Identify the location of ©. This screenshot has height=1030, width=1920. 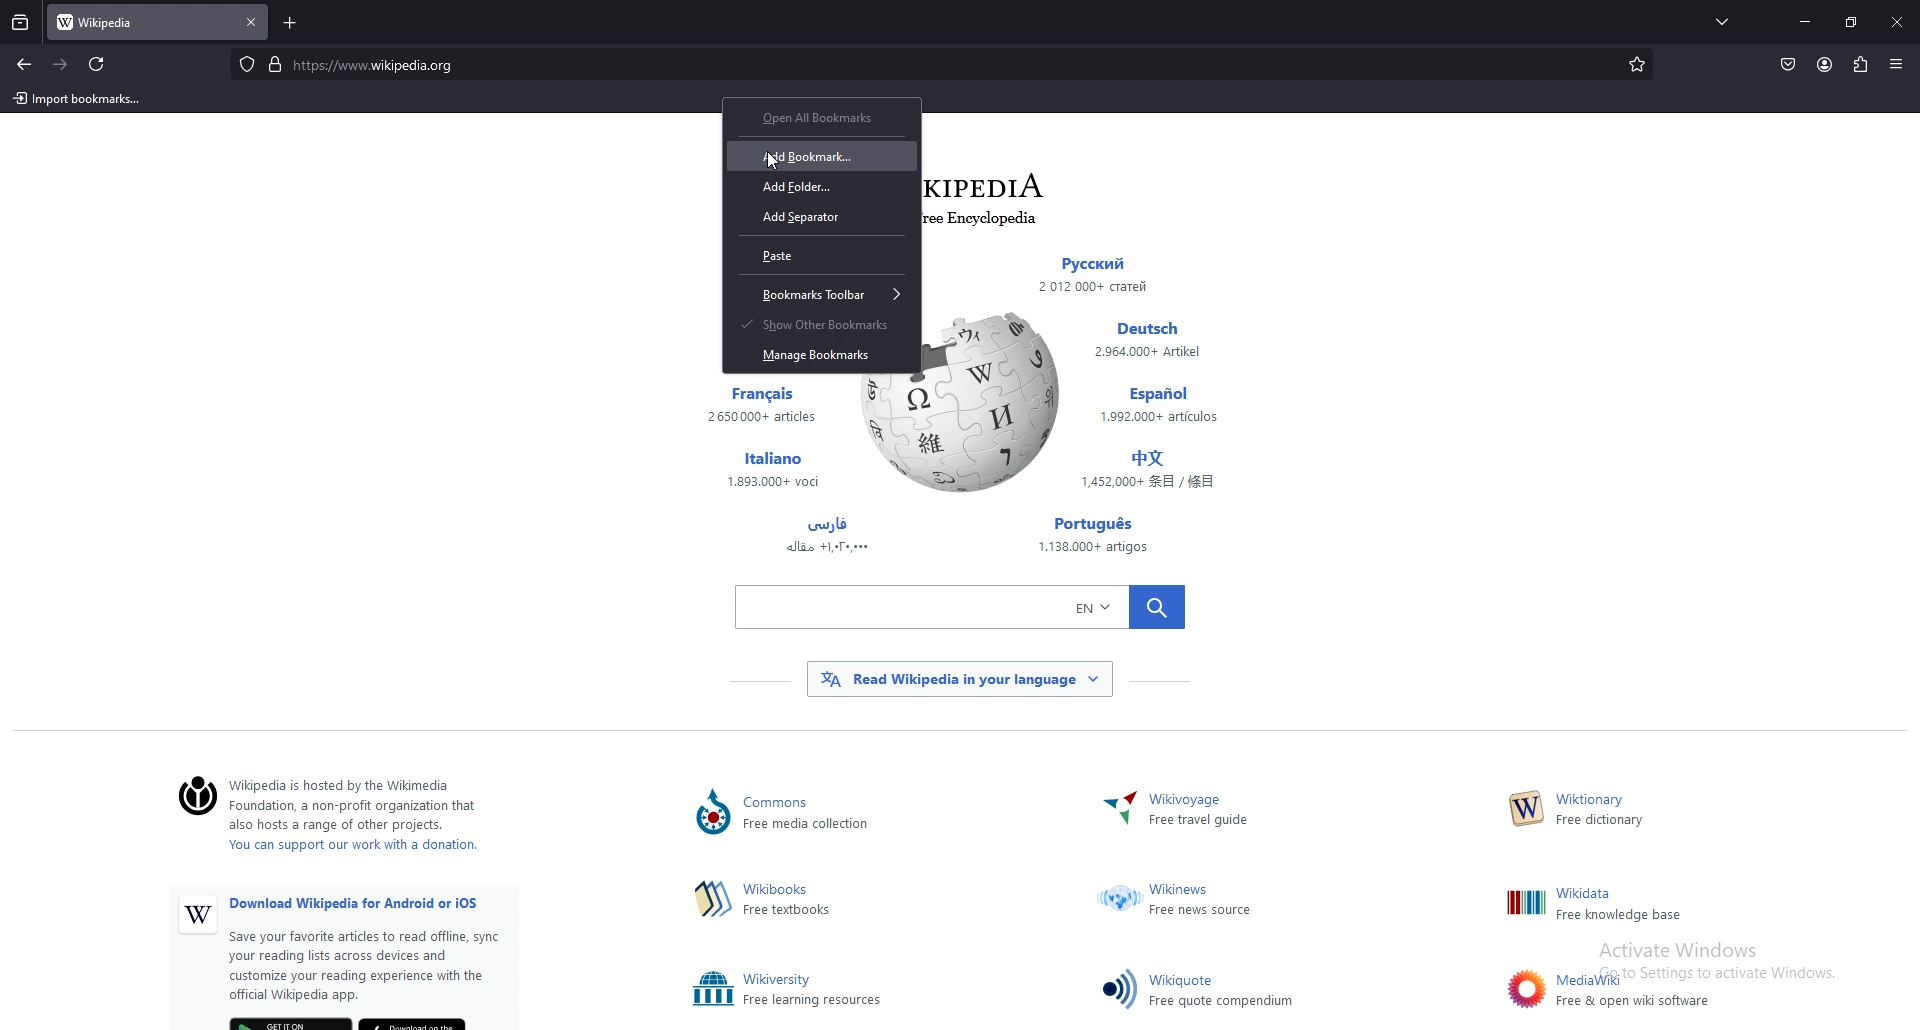
(190, 798).